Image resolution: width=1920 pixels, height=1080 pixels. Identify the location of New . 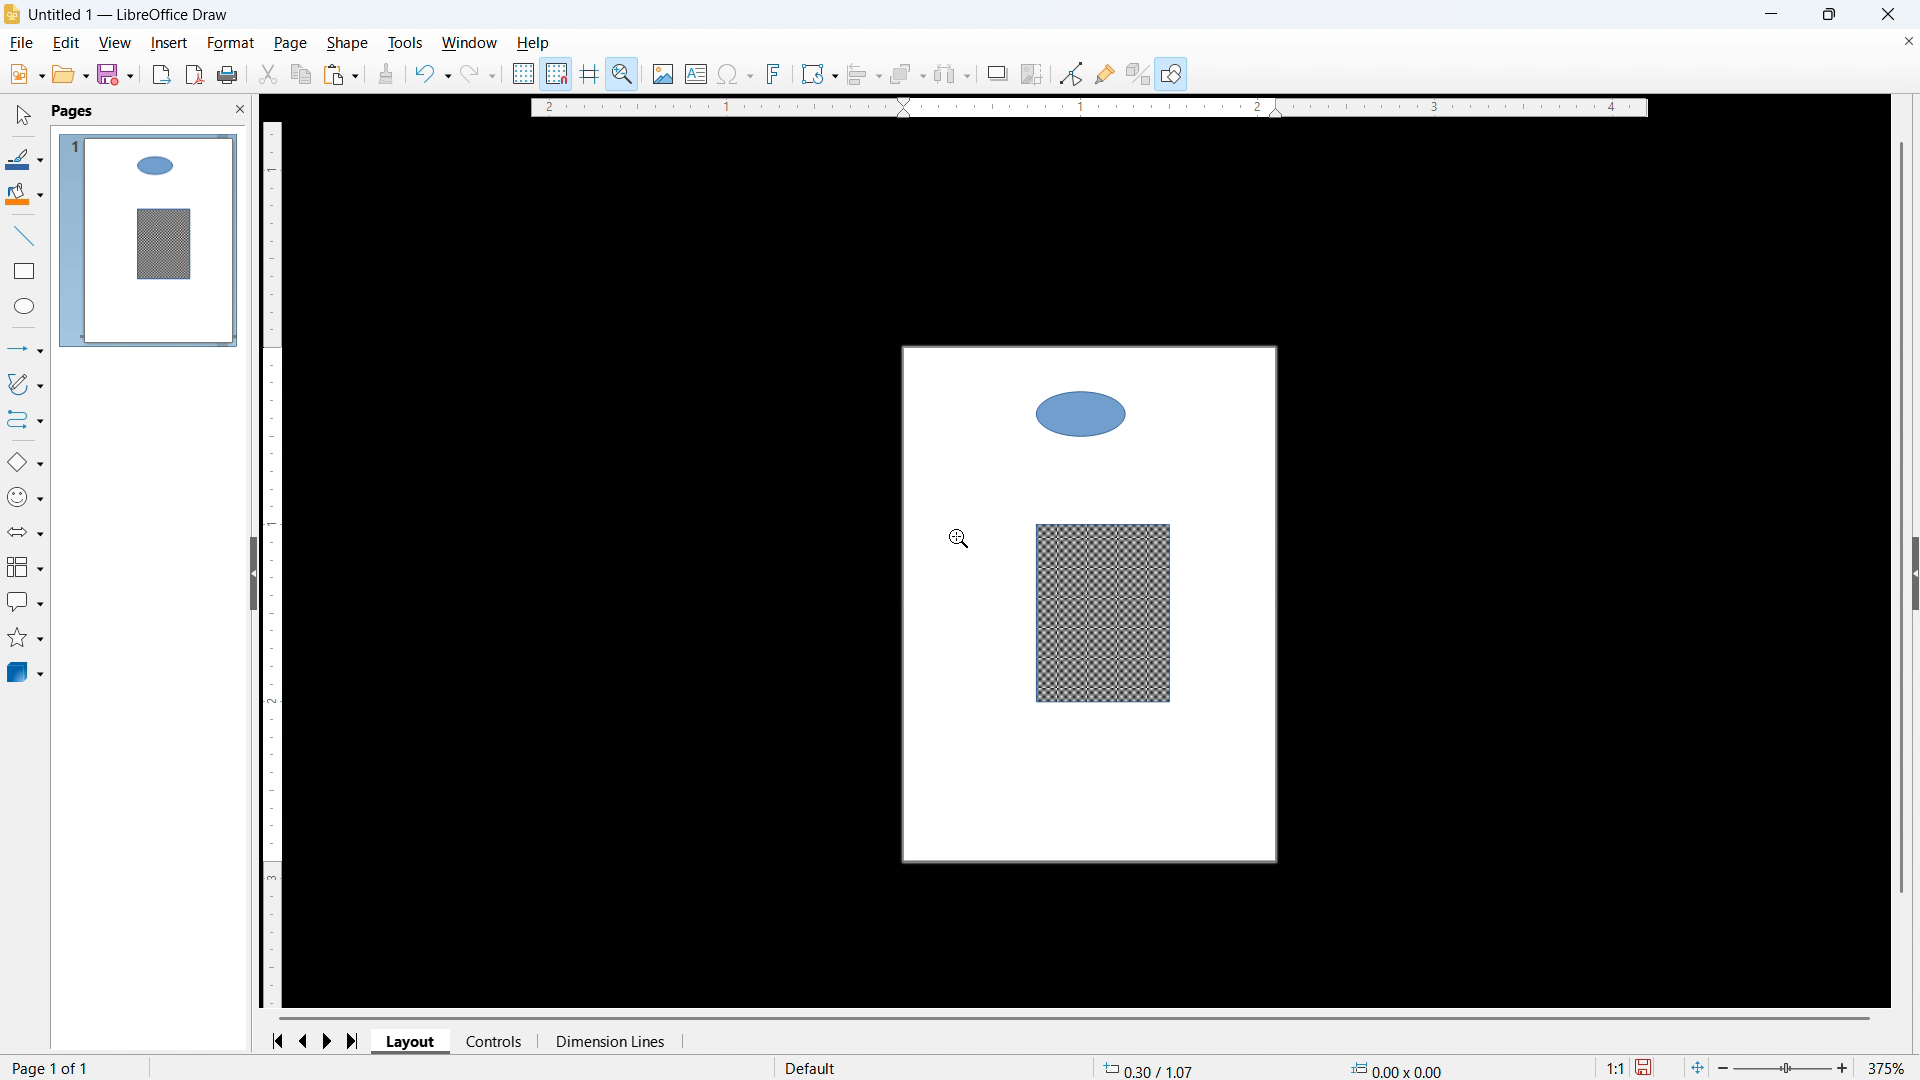
(25, 75).